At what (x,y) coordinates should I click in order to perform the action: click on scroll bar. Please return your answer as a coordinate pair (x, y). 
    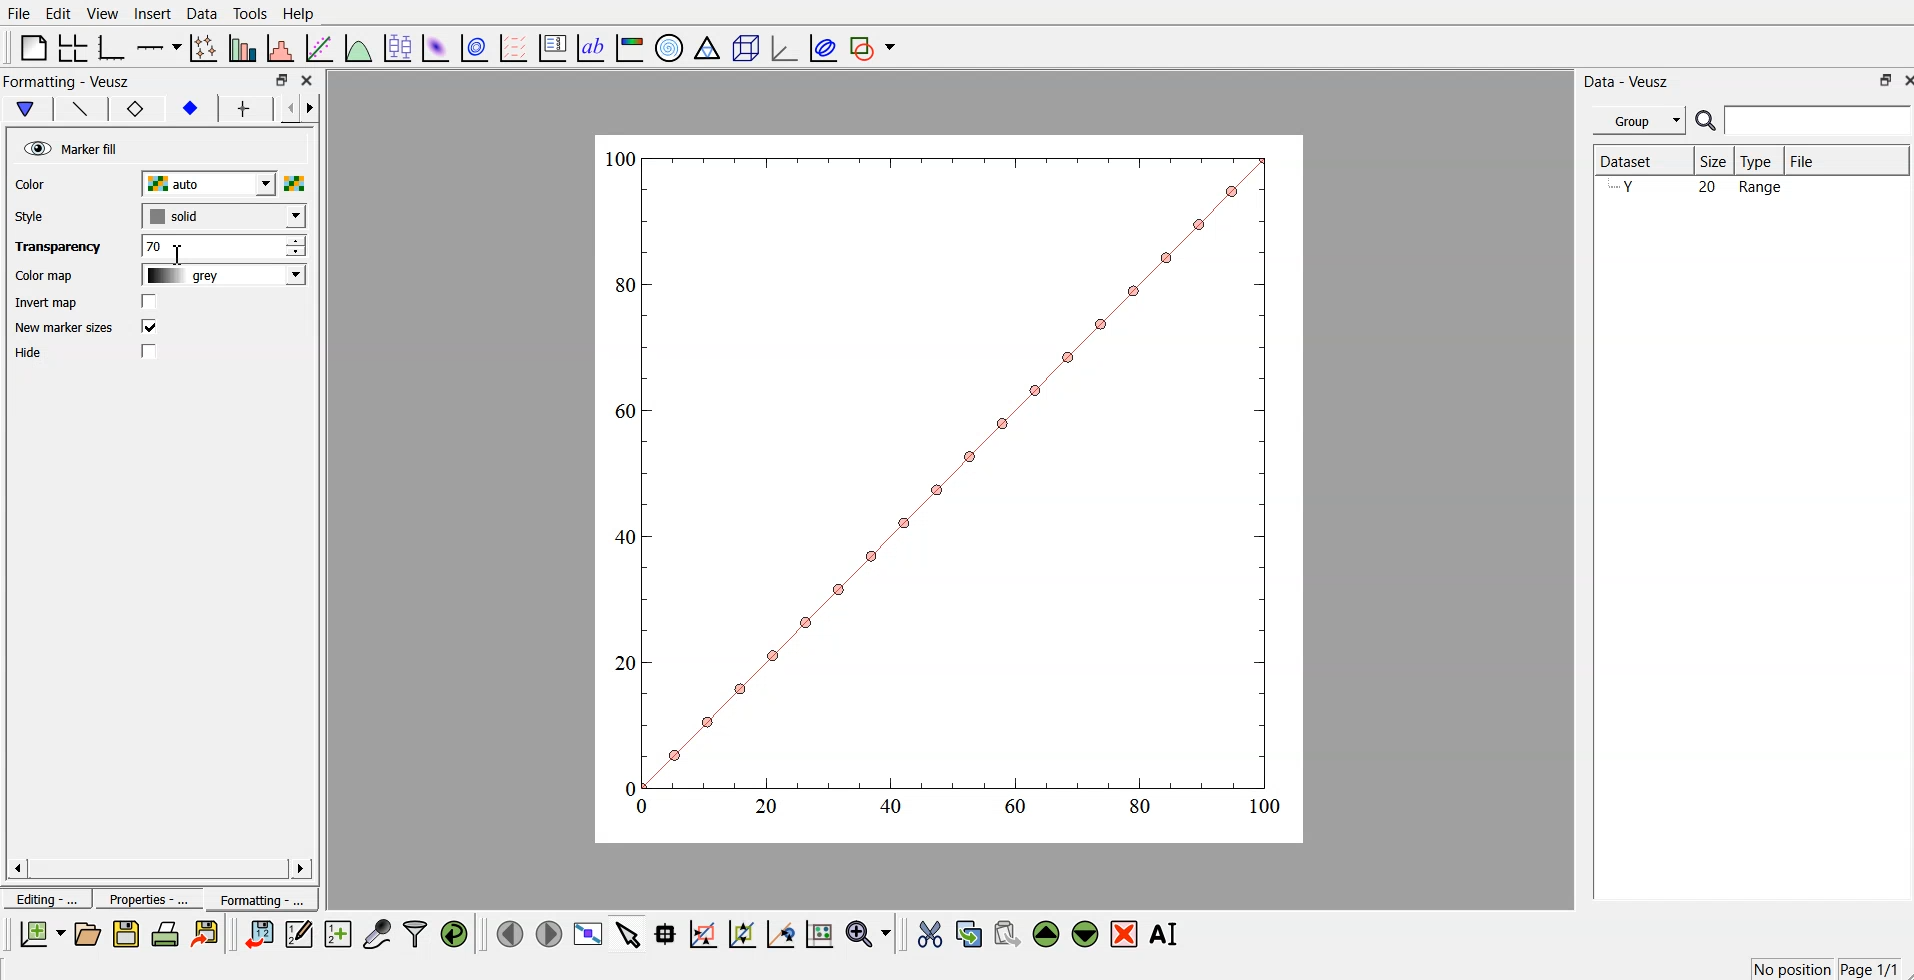
    Looking at the image, I should click on (159, 868).